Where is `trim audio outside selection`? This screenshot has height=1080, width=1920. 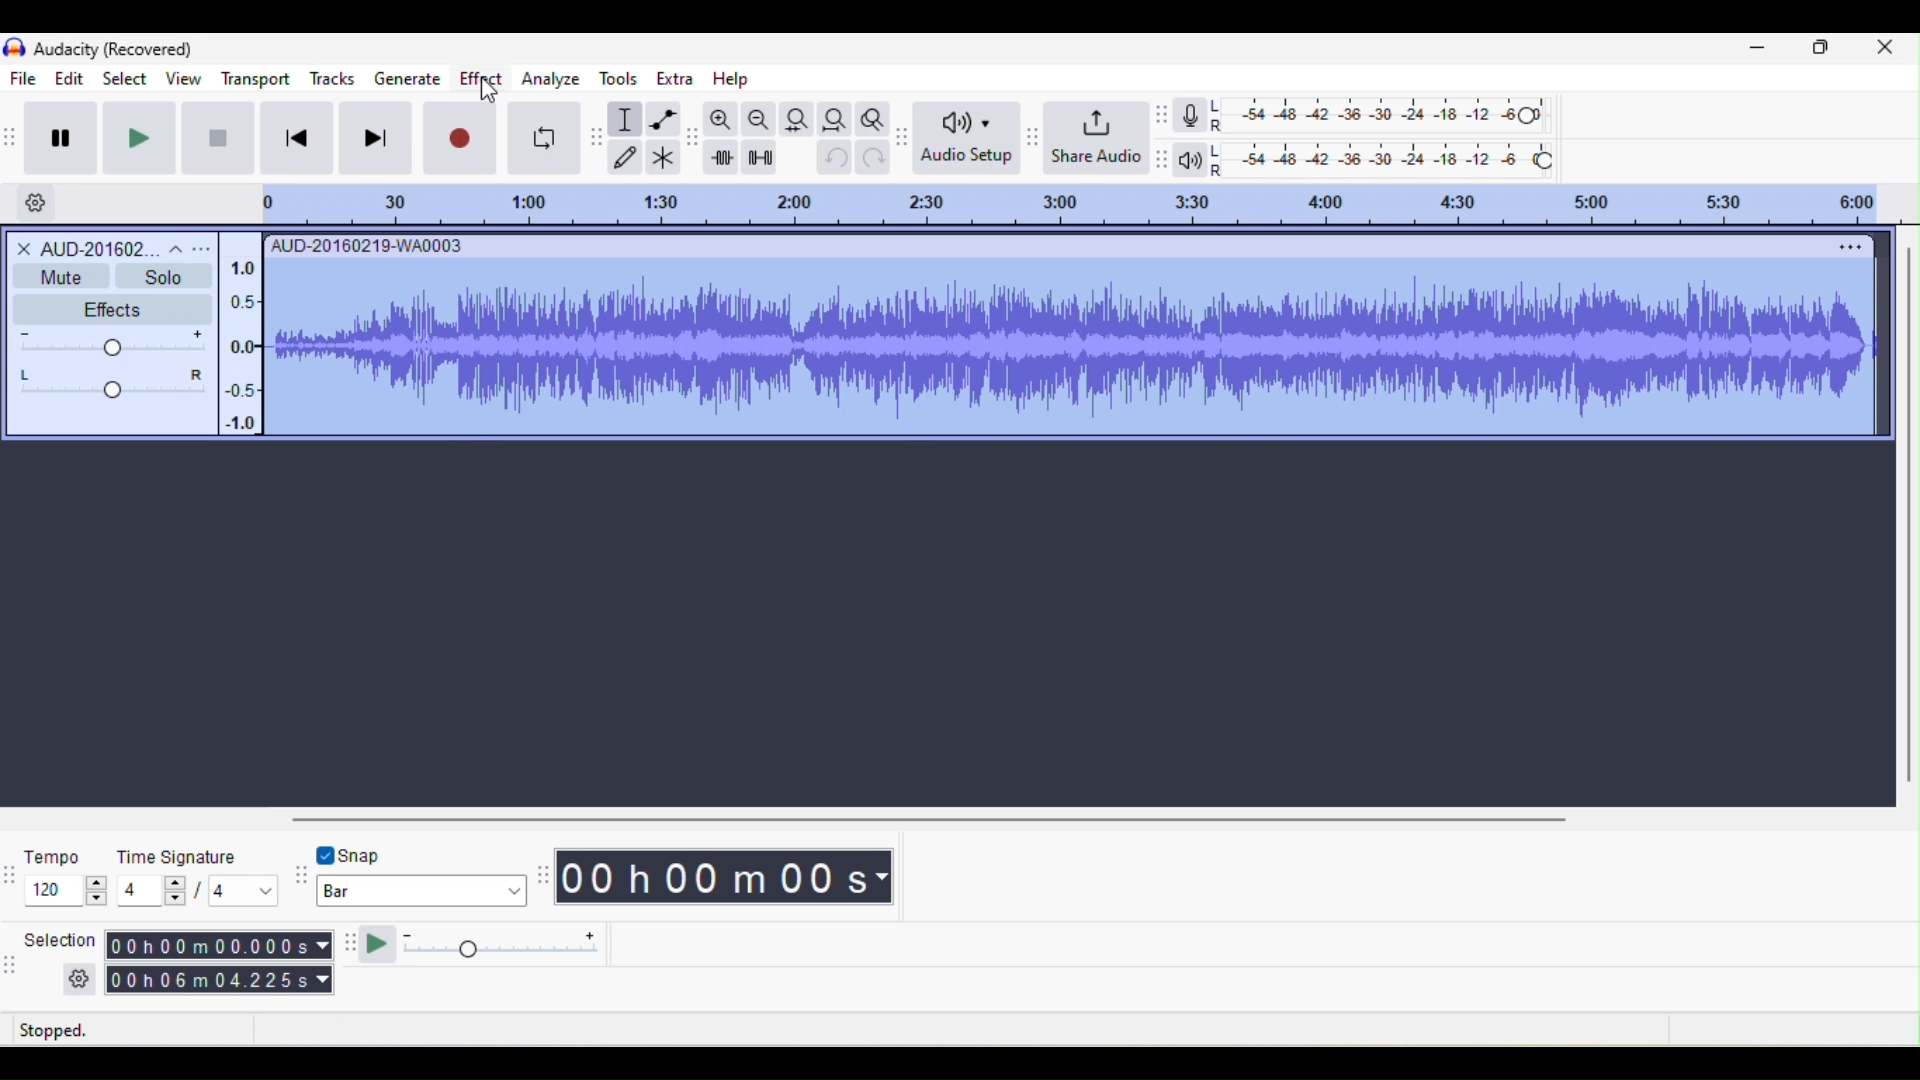 trim audio outside selection is located at coordinates (722, 157).